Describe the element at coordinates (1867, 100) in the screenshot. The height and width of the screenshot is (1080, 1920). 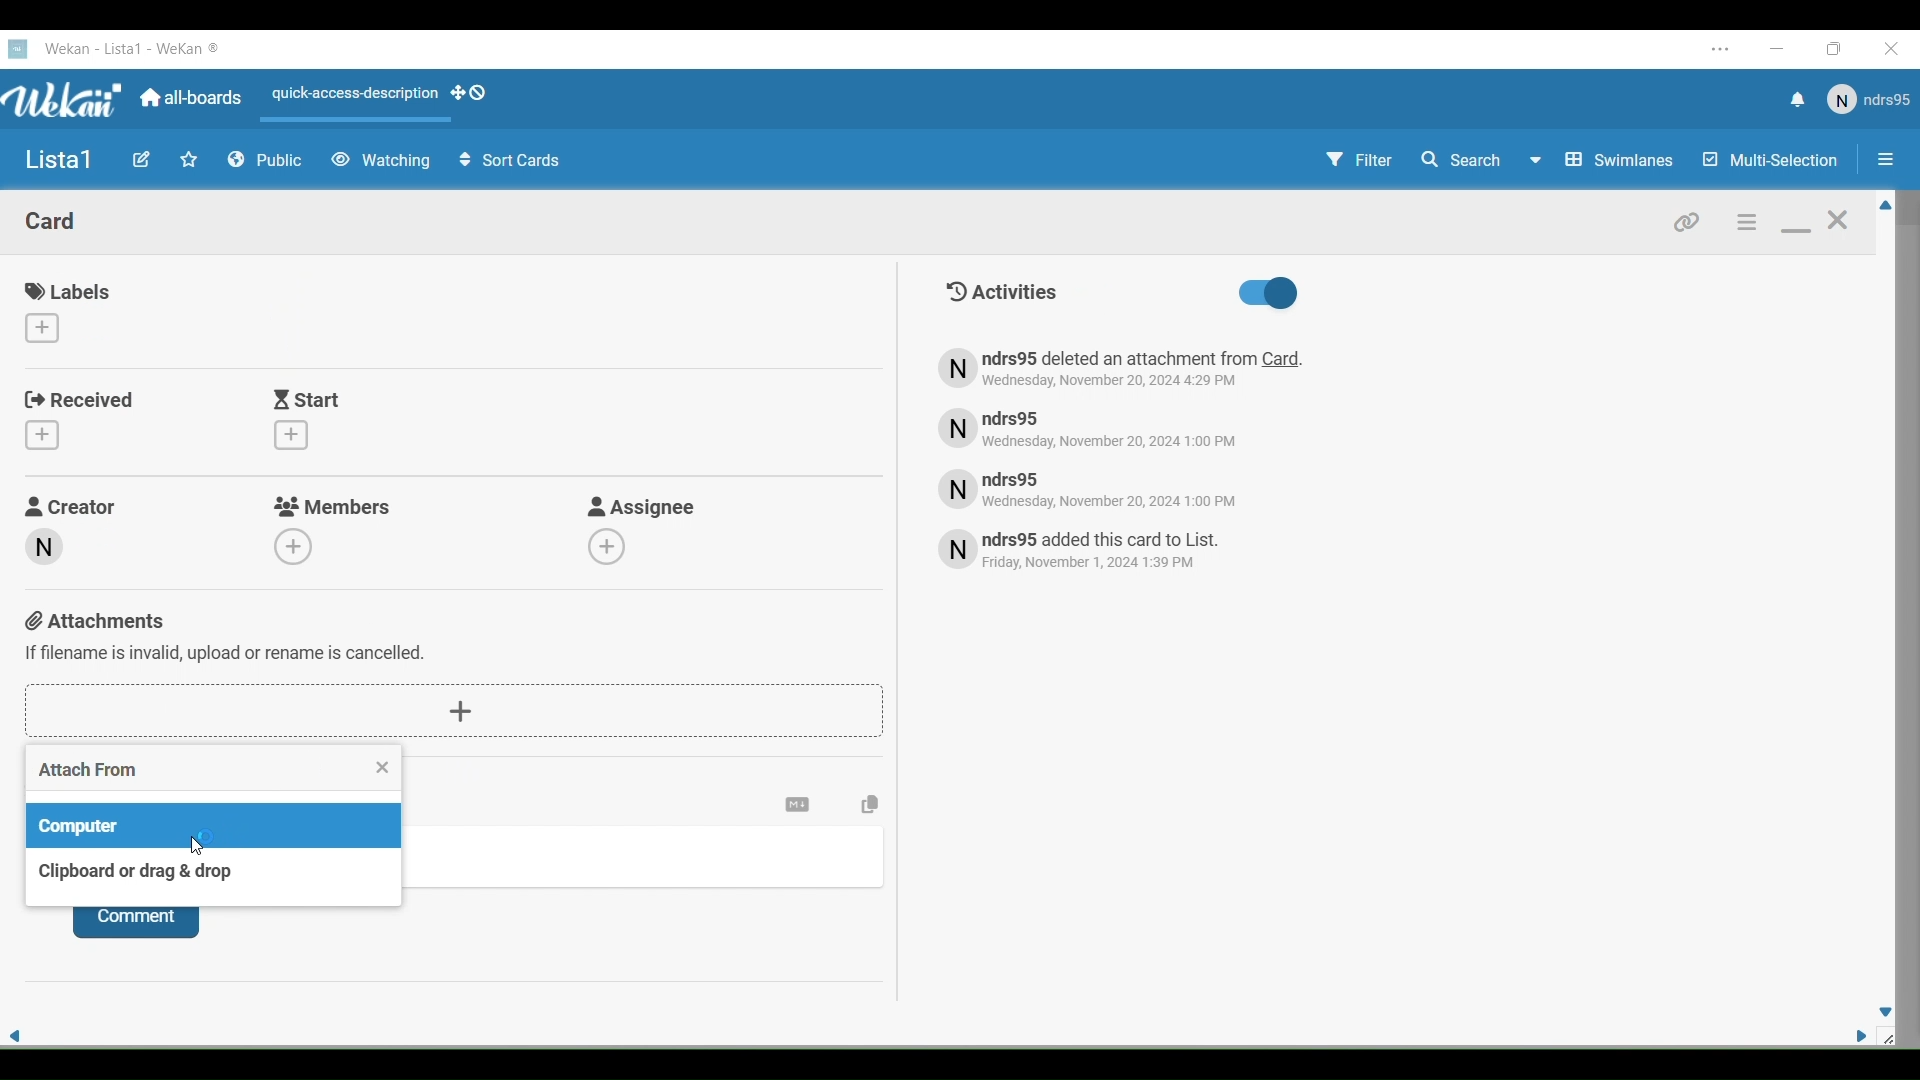
I see `User` at that location.